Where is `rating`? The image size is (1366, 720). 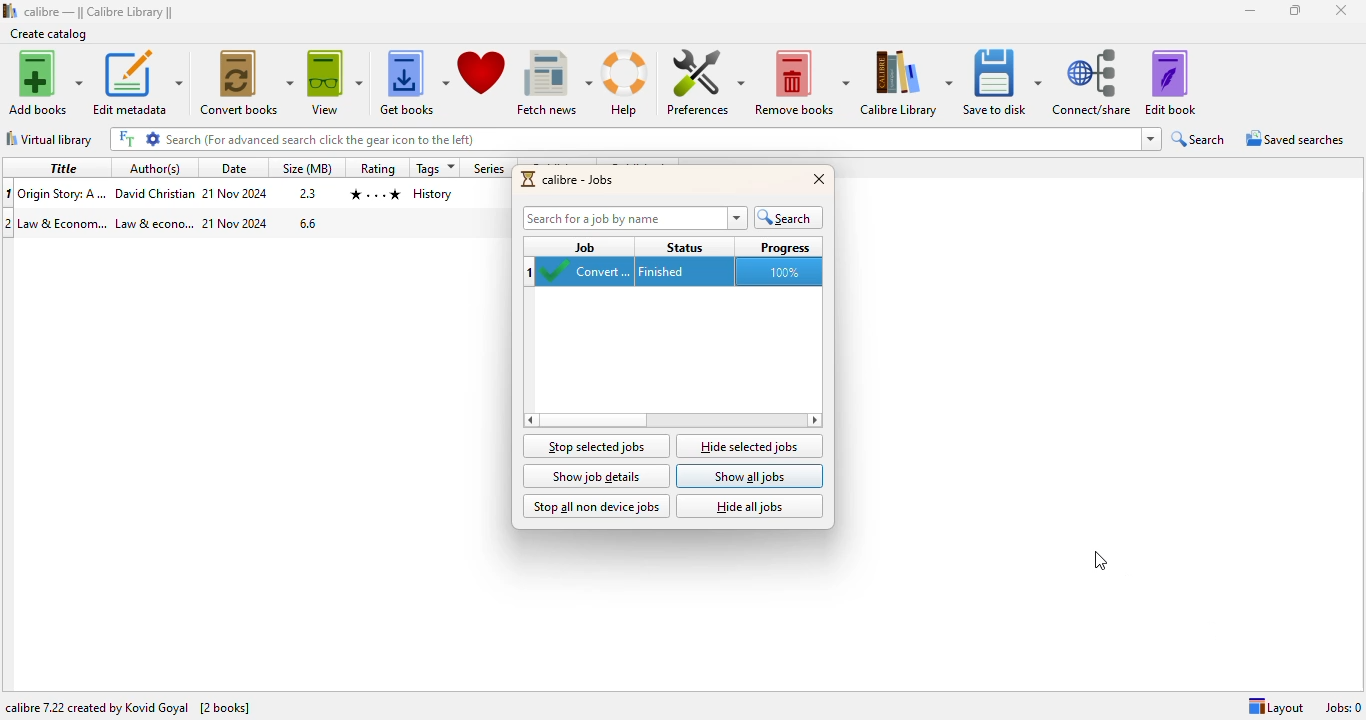
rating is located at coordinates (372, 193).